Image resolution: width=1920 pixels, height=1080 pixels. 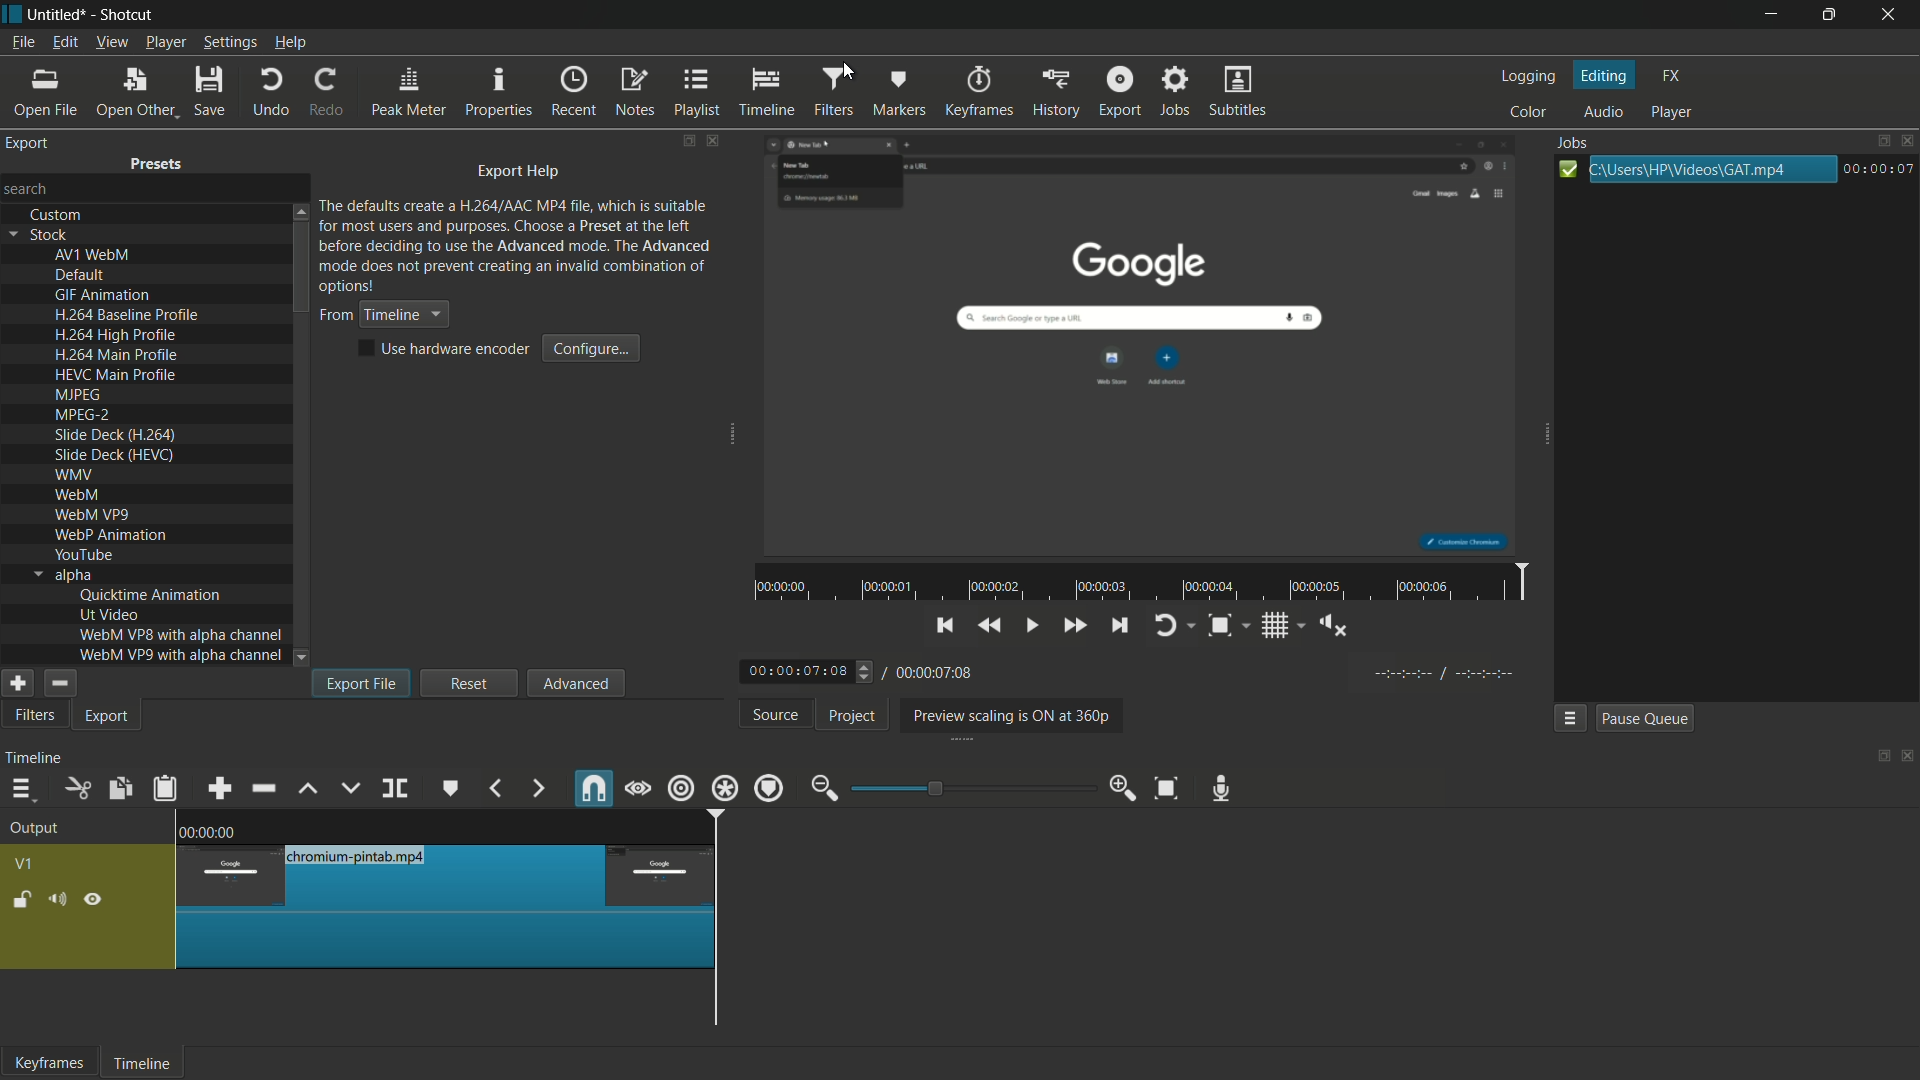 What do you see at coordinates (1879, 168) in the screenshot?
I see `time taken` at bounding box center [1879, 168].